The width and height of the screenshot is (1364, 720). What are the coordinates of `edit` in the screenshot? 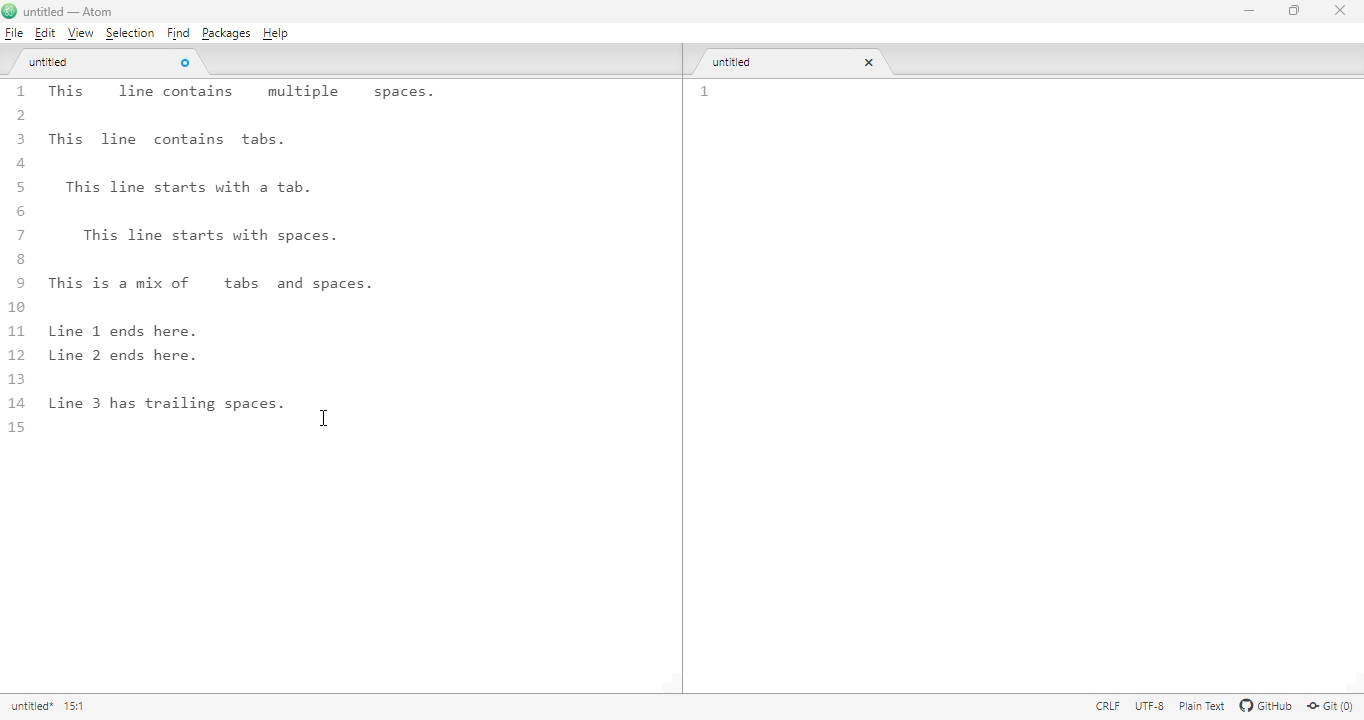 It's located at (45, 33).